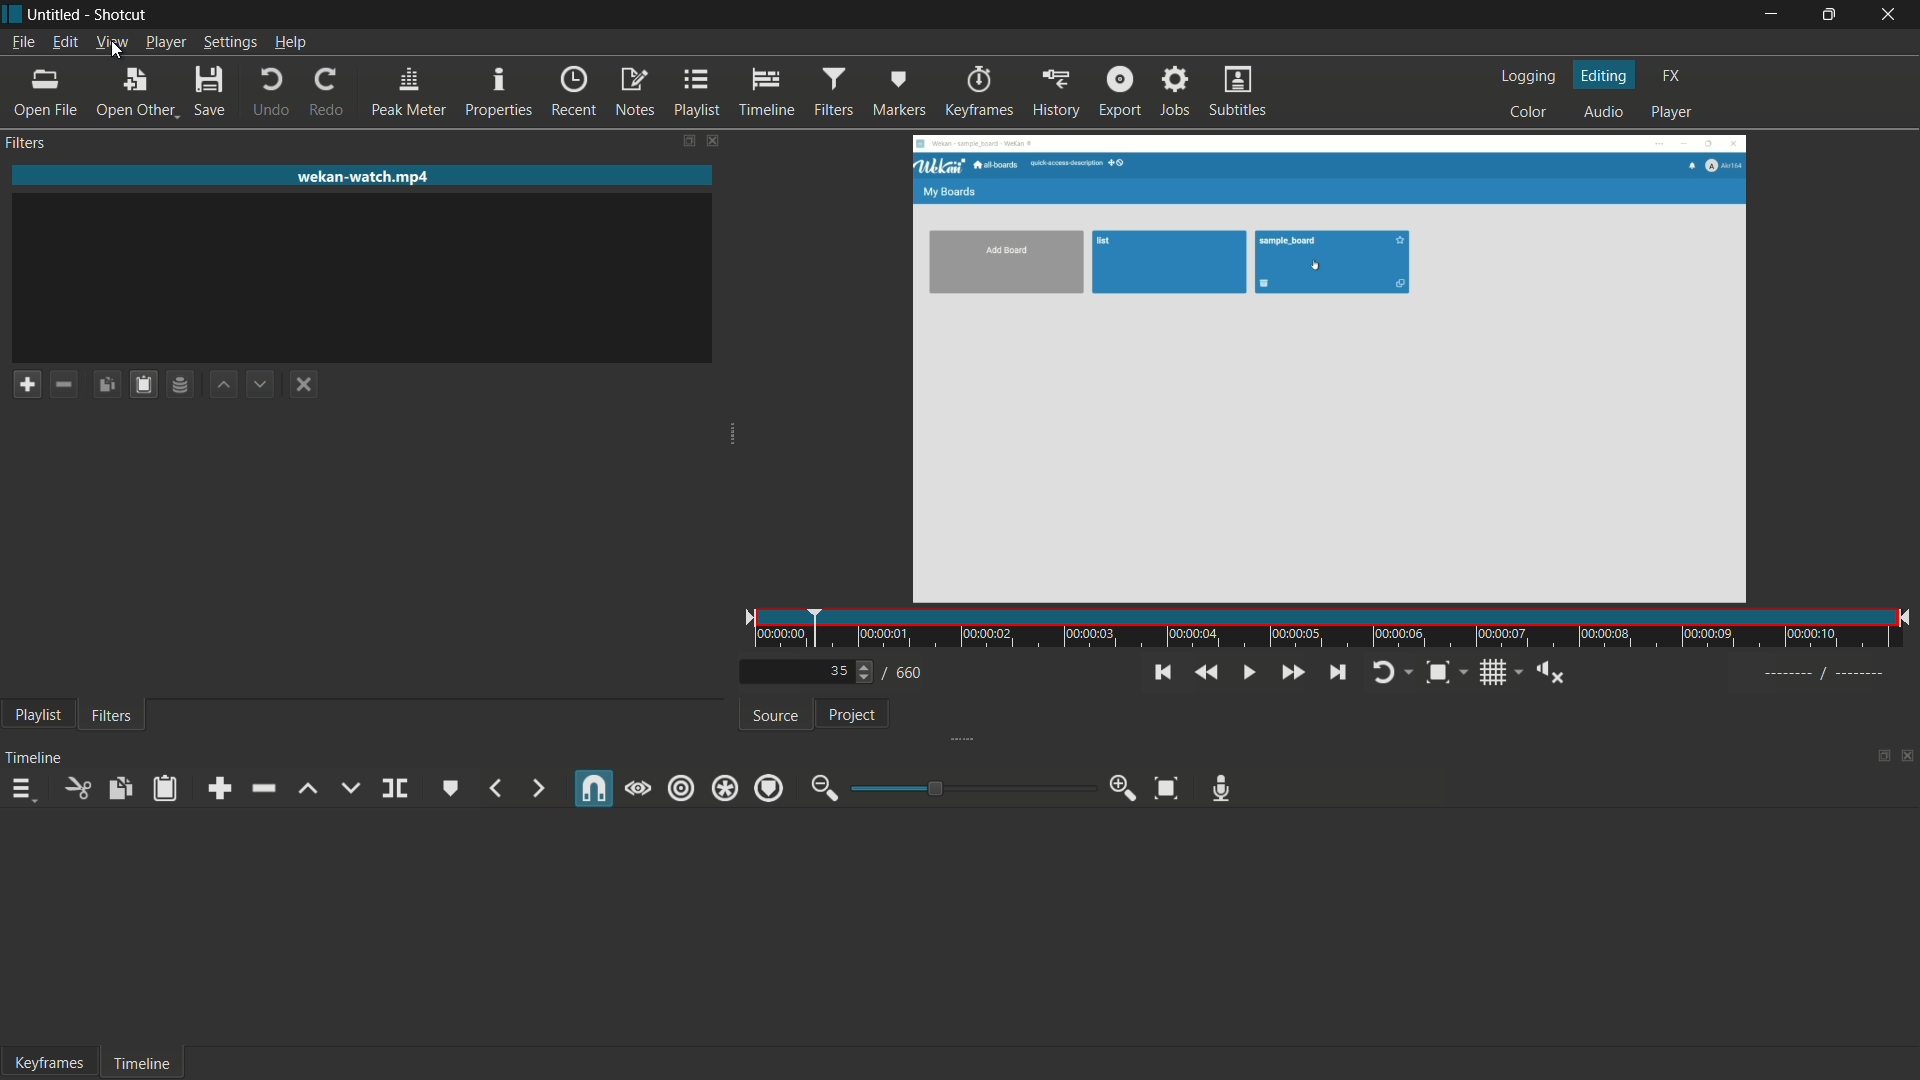  Describe the element at coordinates (500, 788) in the screenshot. I see `previous marker` at that location.